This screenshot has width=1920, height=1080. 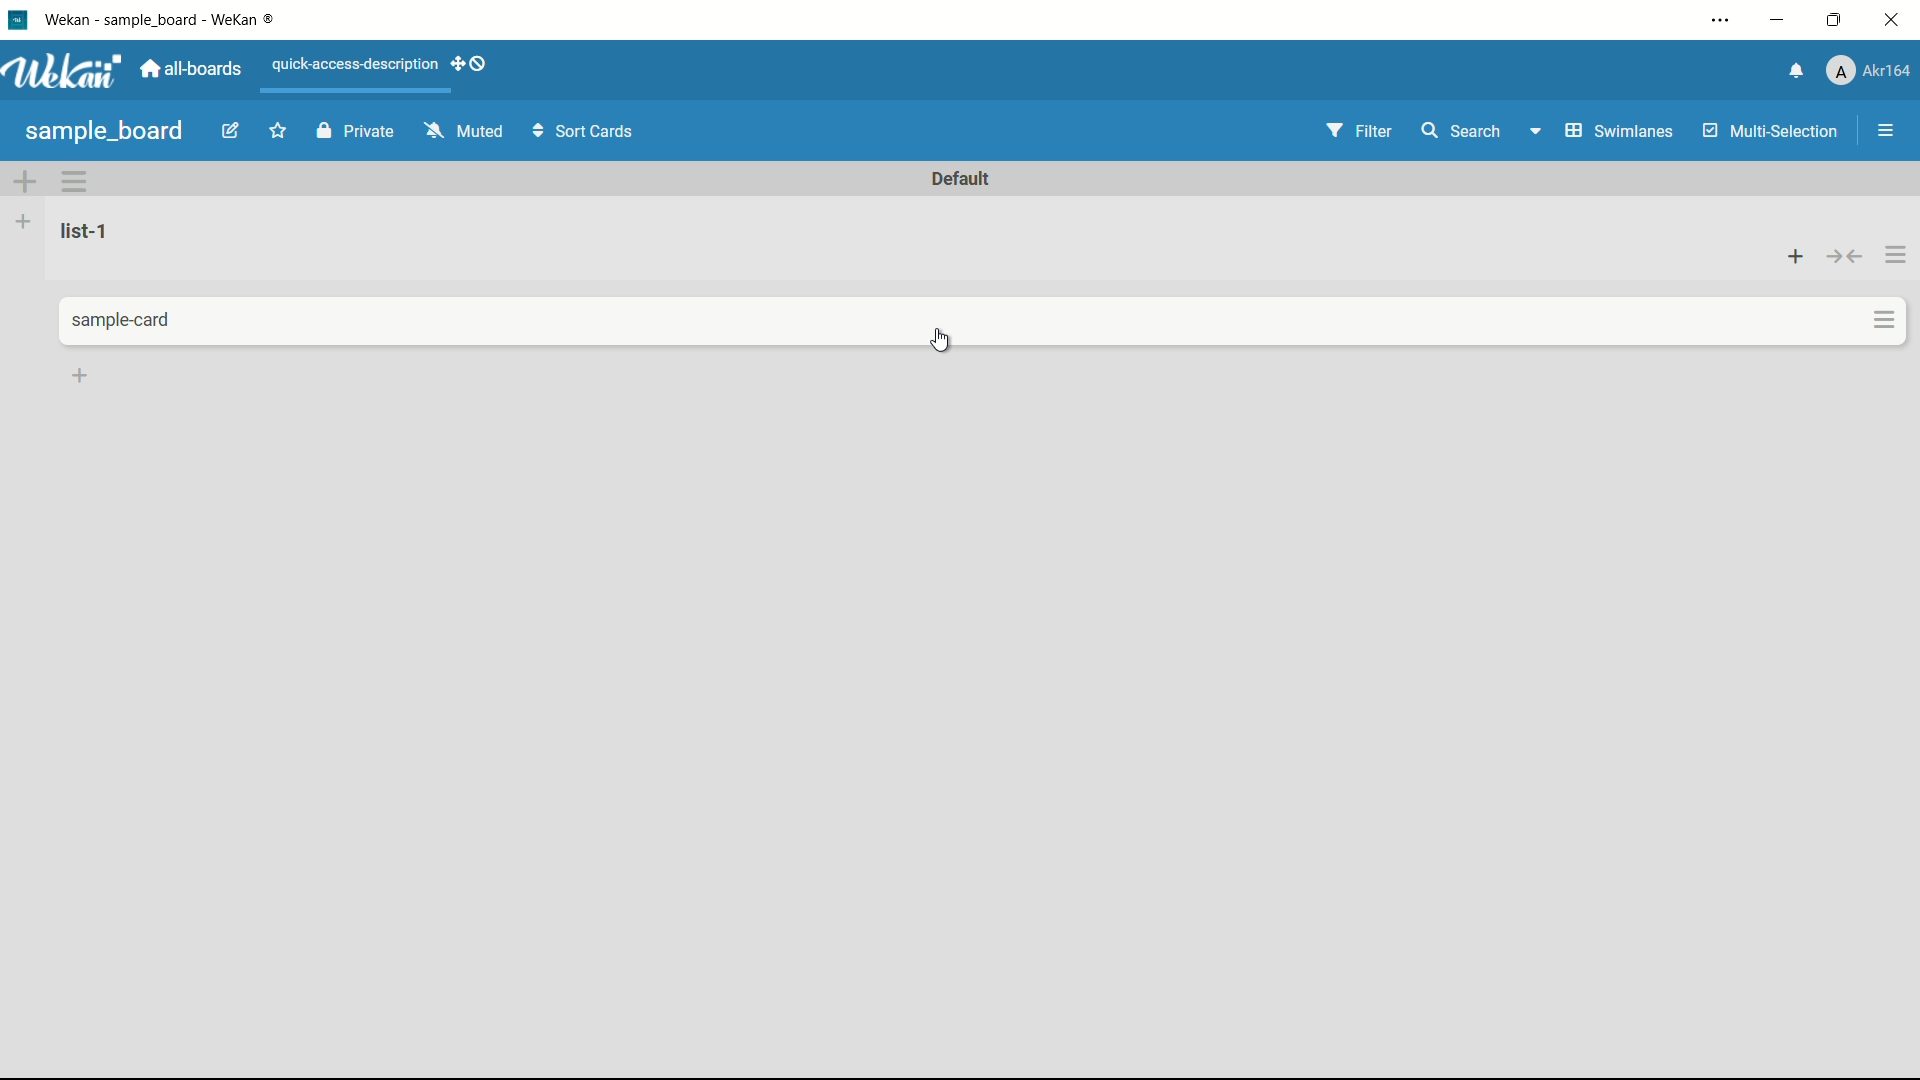 What do you see at coordinates (1723, 22) in the screenshot?
I see `settings and more` at bounding box center [1723, 22].